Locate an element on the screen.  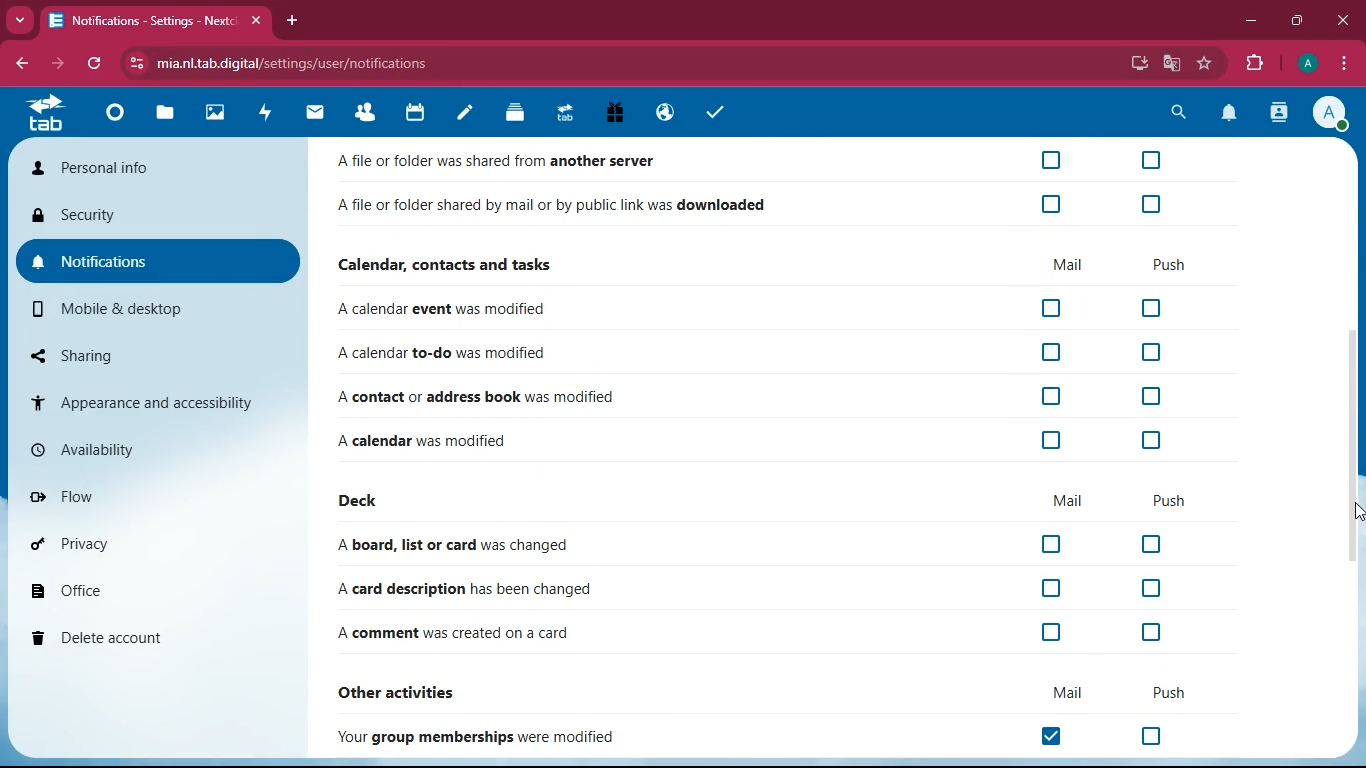
desktop is located at coordinates (1138, 65).